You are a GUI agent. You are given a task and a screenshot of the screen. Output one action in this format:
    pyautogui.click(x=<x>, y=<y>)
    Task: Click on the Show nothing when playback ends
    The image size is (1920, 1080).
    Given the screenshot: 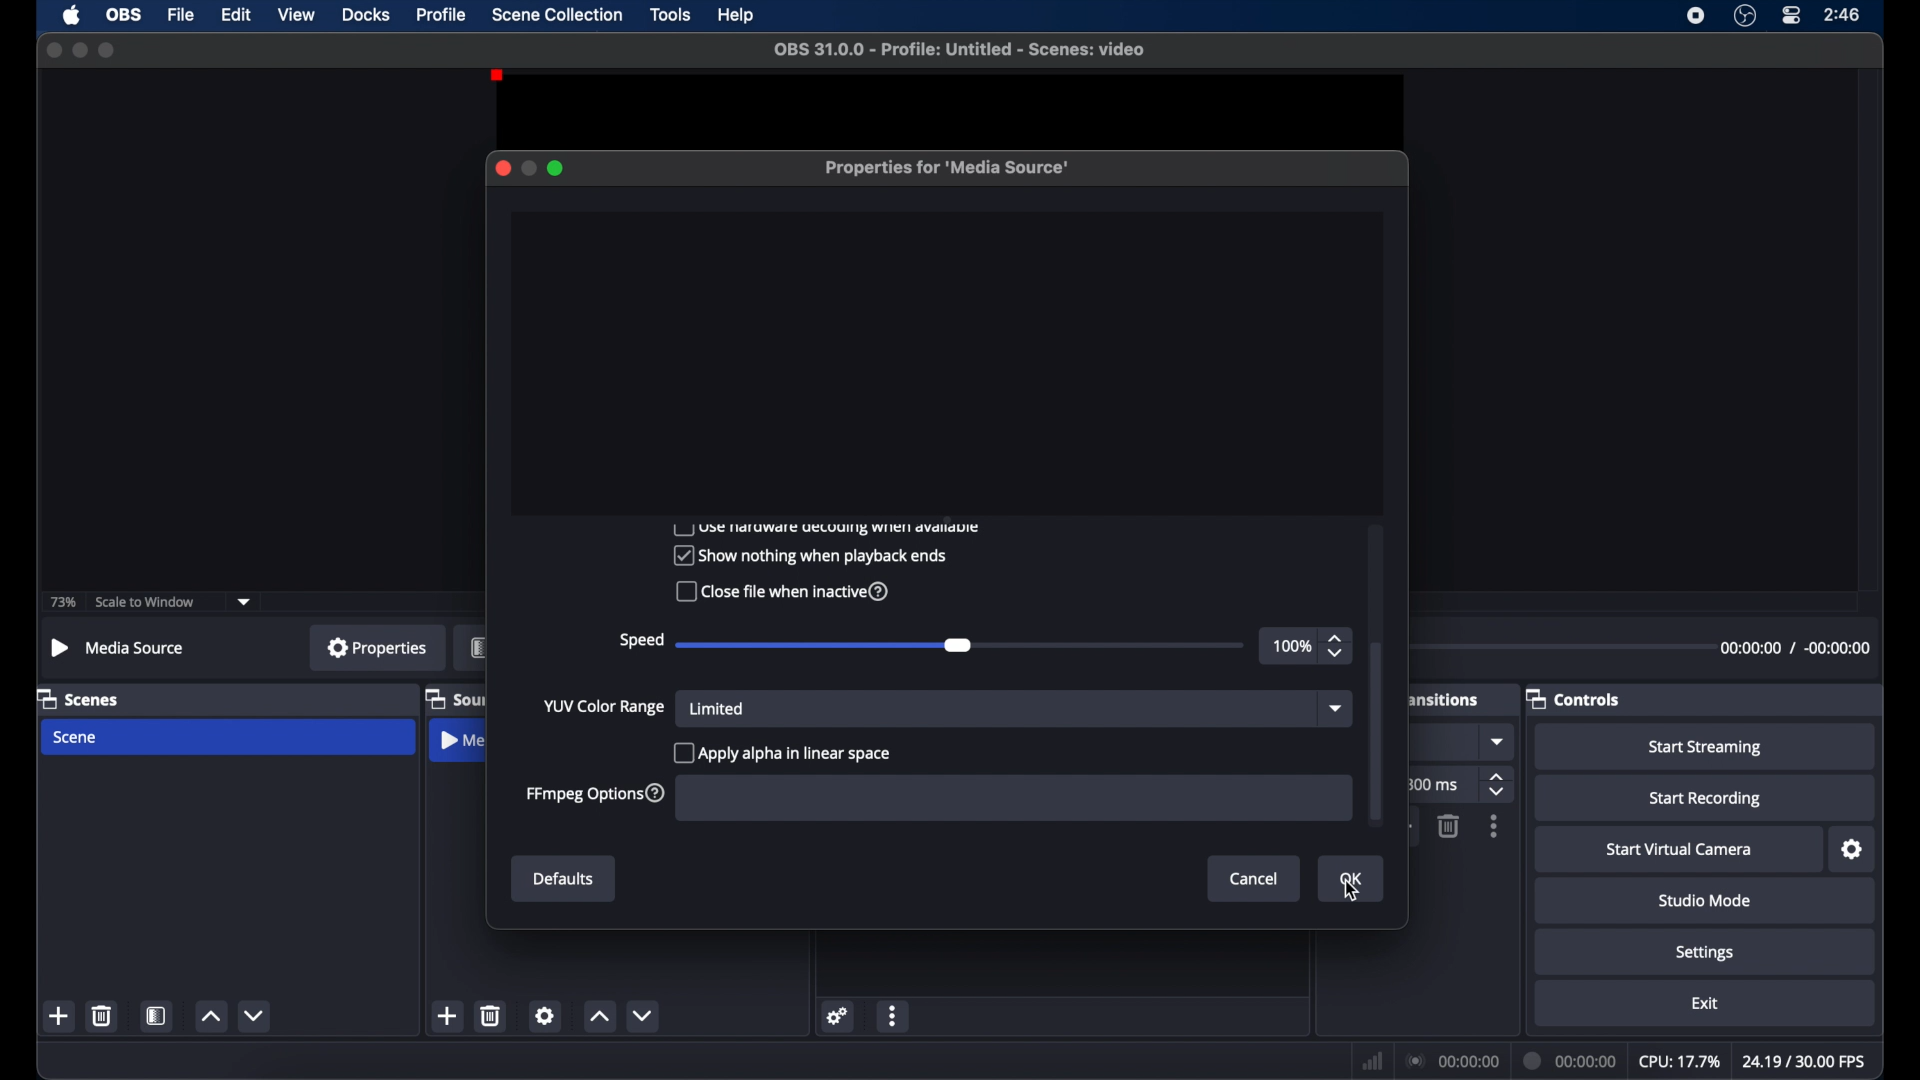 What is the action you would take?
    pyautogui.click(x=808, y=555)
    